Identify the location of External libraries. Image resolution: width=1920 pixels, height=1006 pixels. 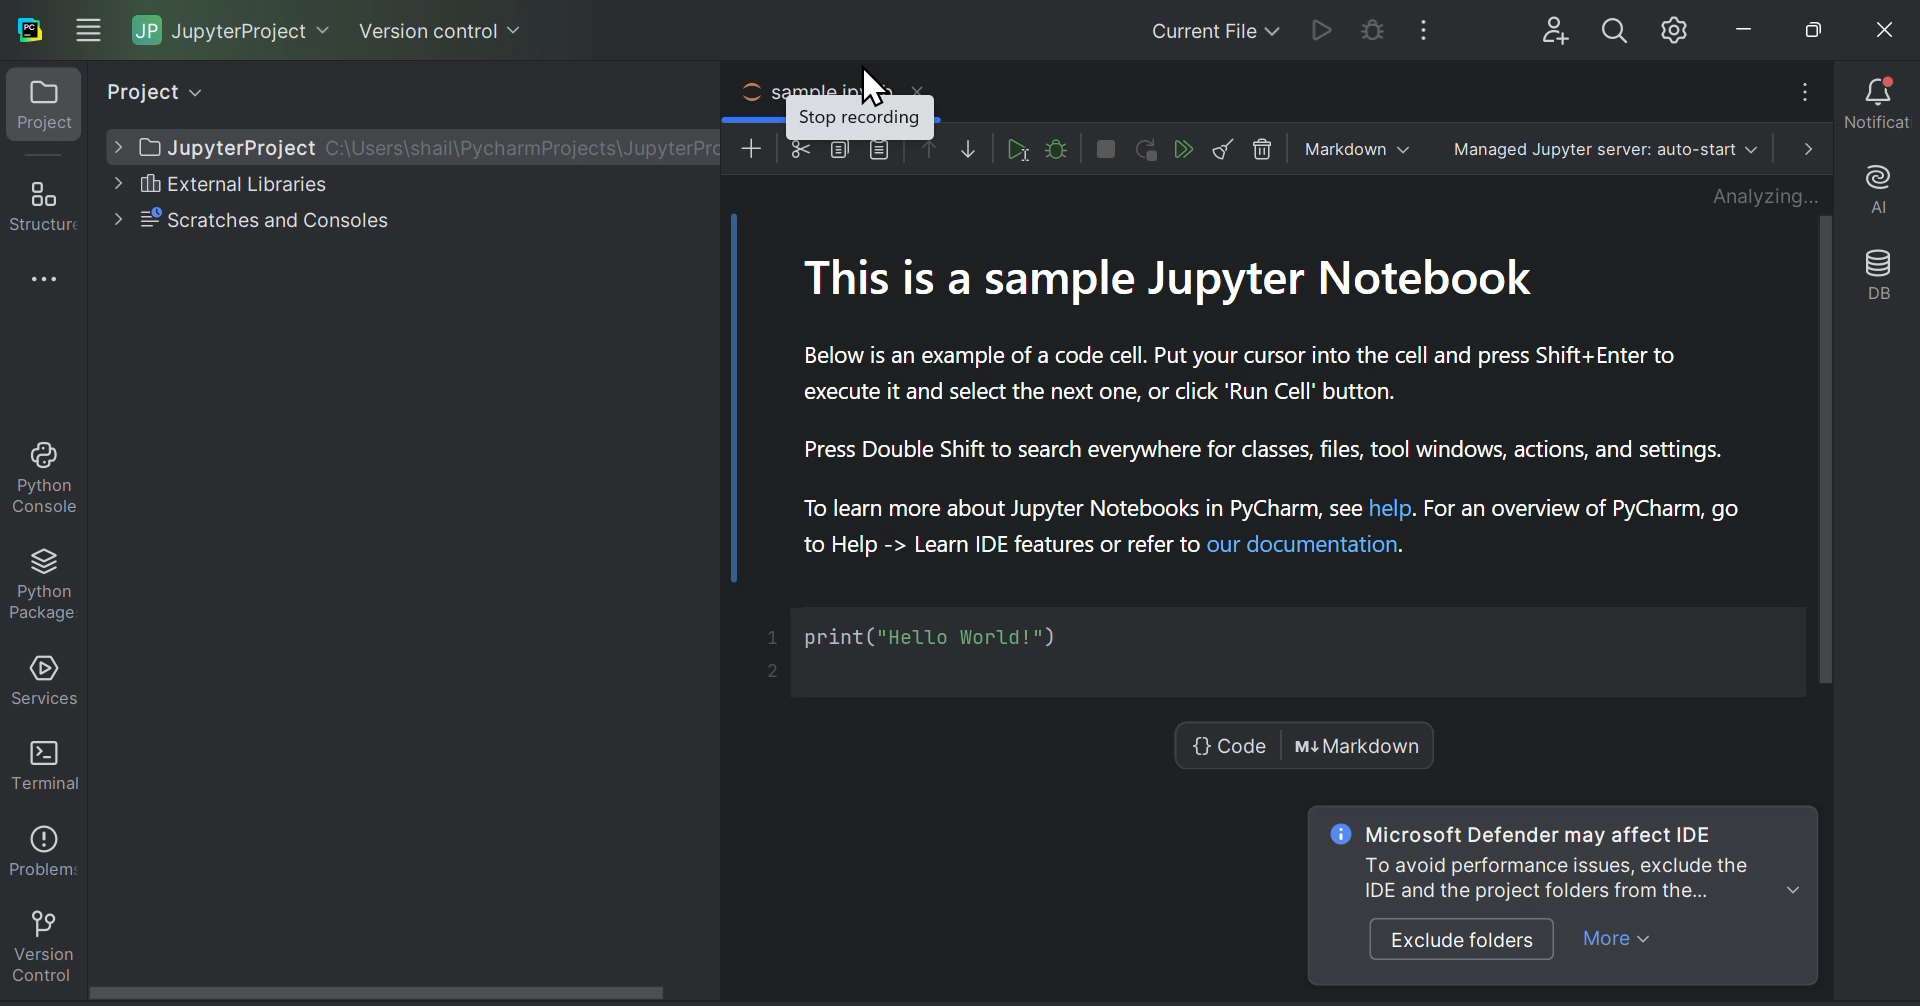
(285, 183).